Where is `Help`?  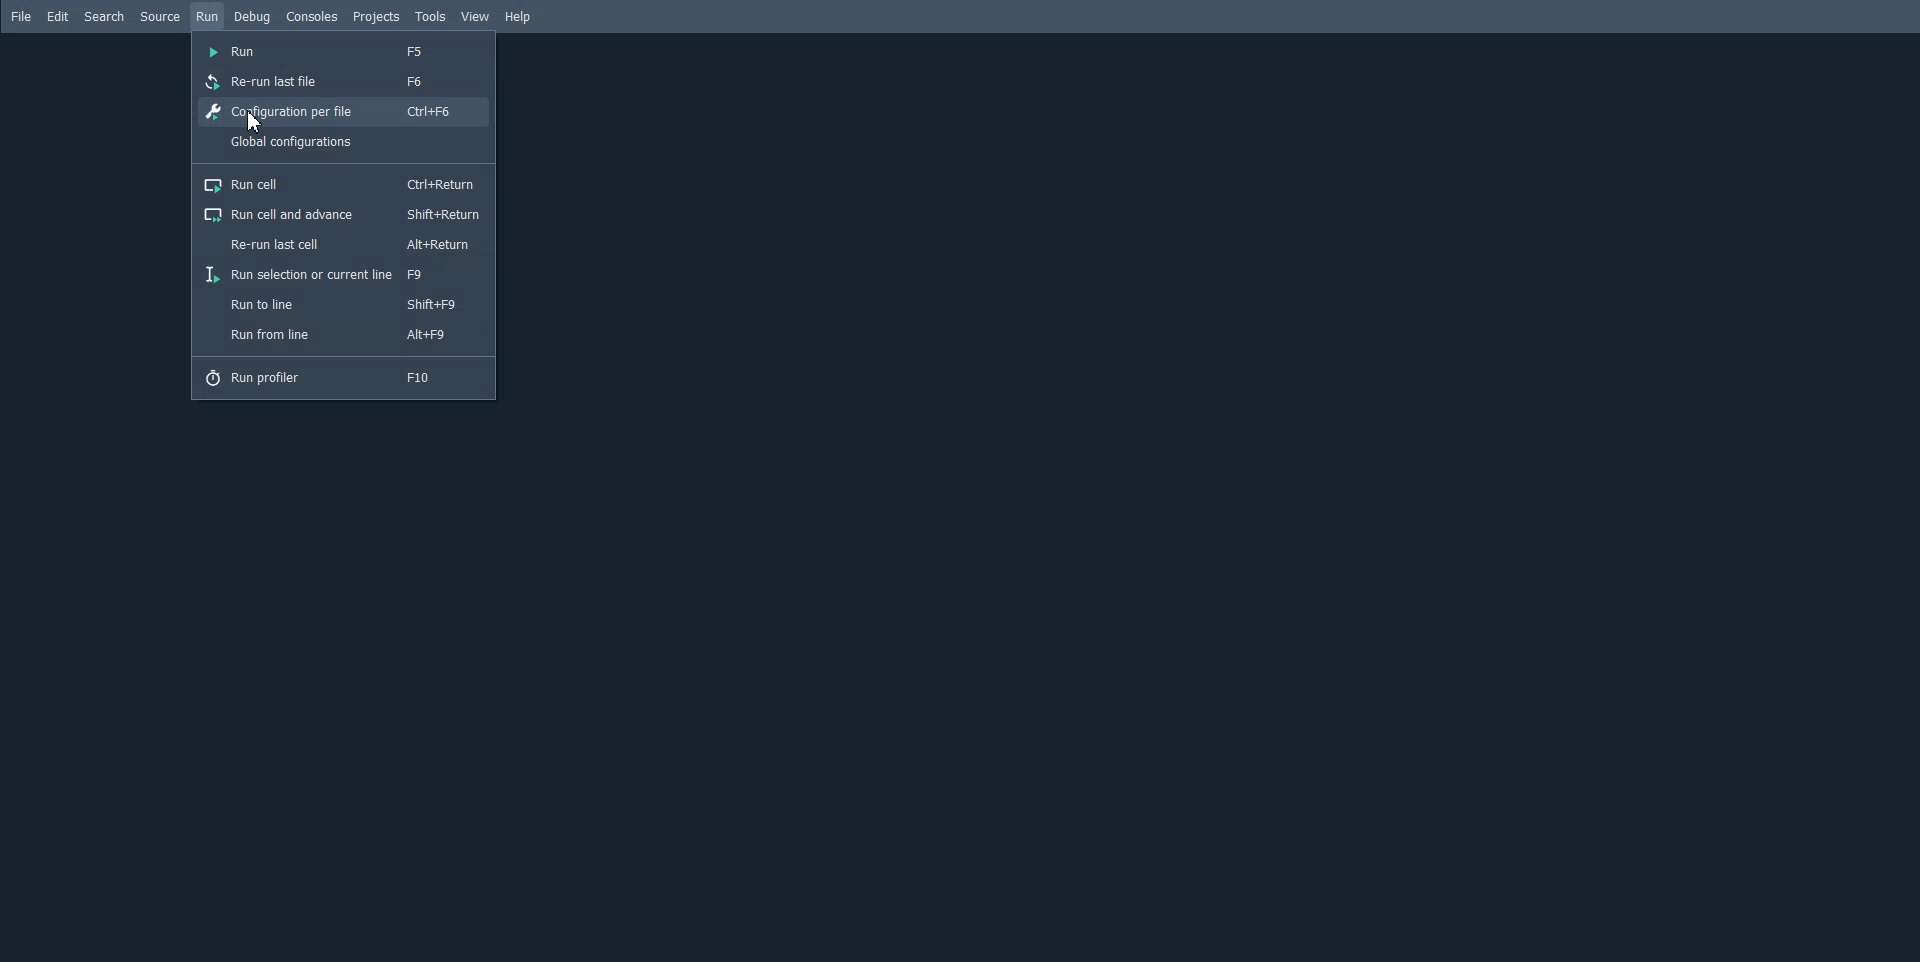
Help is located at coordinates (518, 16).